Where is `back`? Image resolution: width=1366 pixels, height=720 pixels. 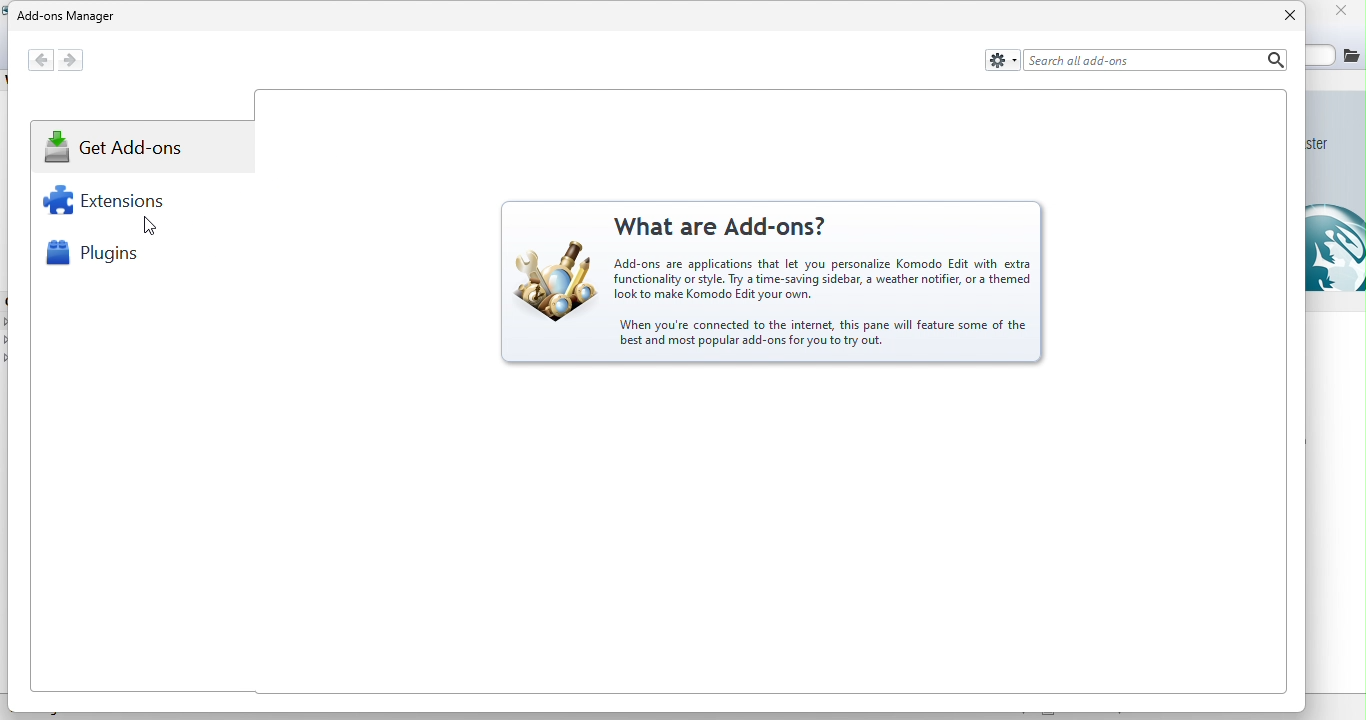
back is located at coordinates (41, 58).